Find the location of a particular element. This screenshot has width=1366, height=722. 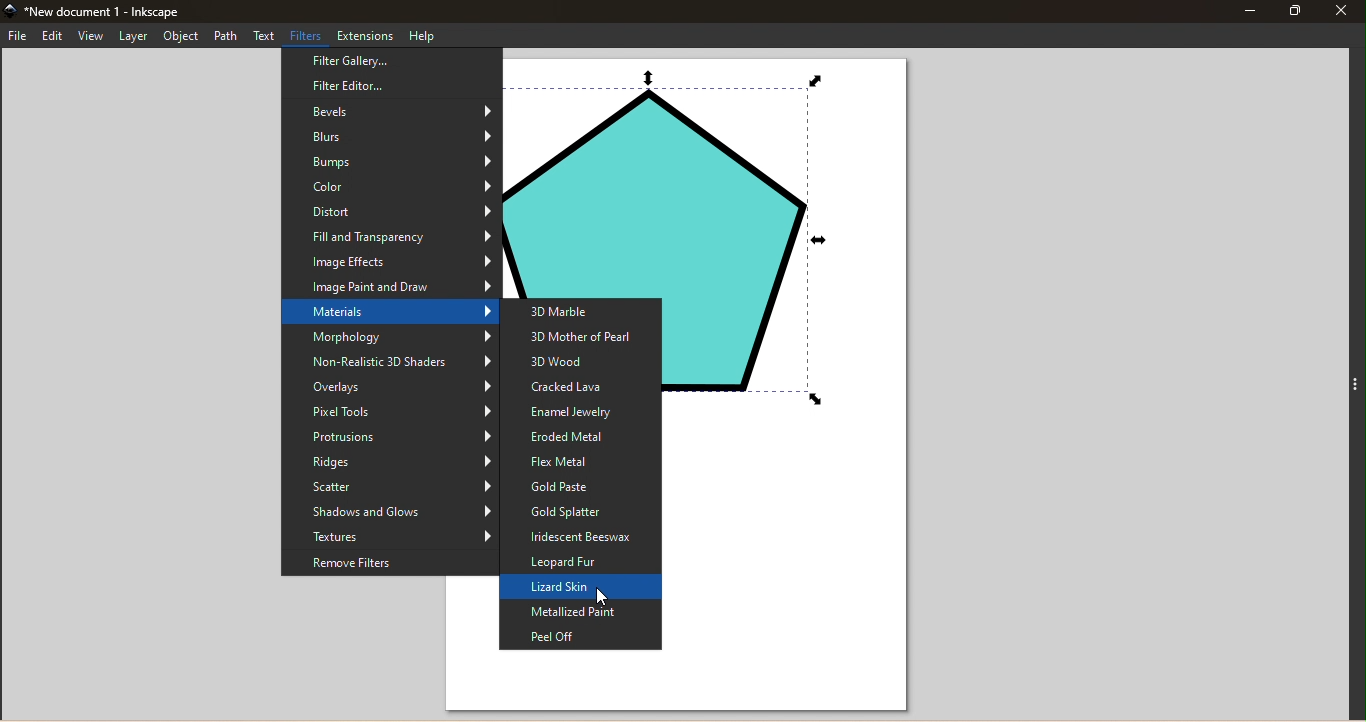

Enamel Jewelry is located at coordinates (582, 413).